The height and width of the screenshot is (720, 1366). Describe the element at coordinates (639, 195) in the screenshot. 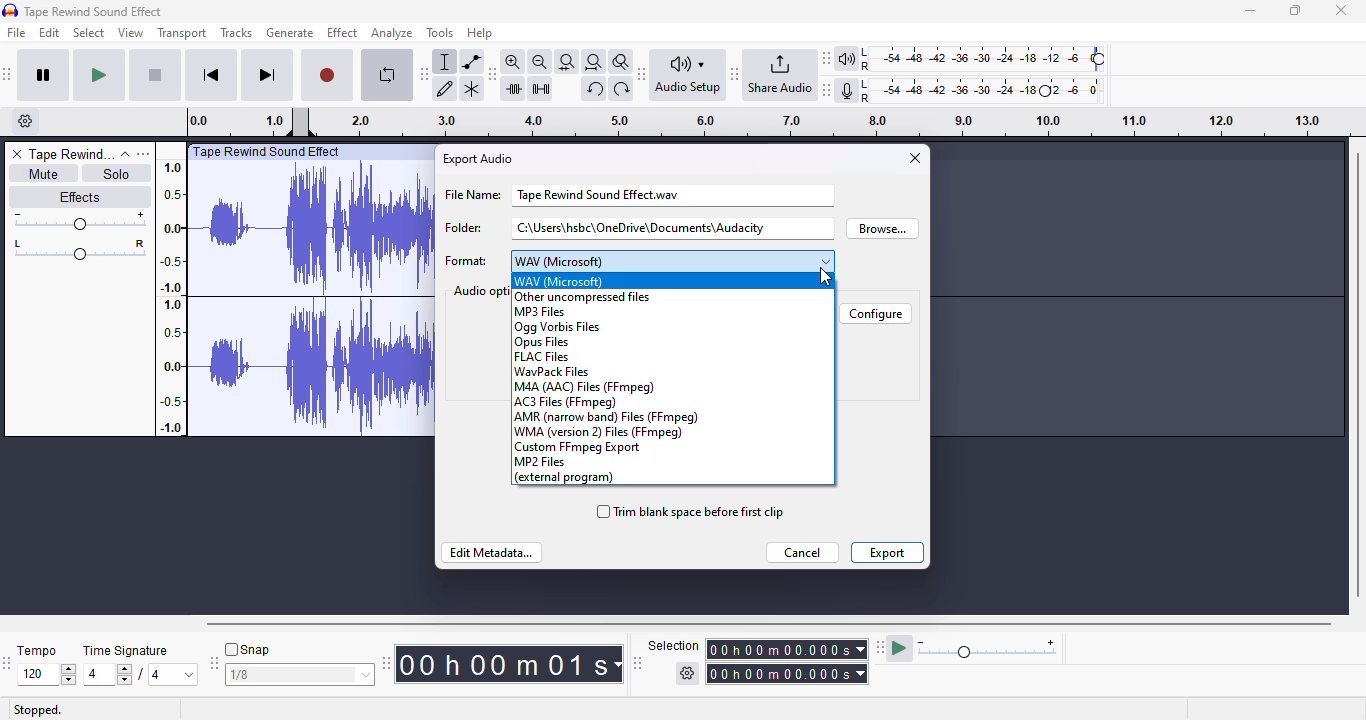

I see `file name` at that location.